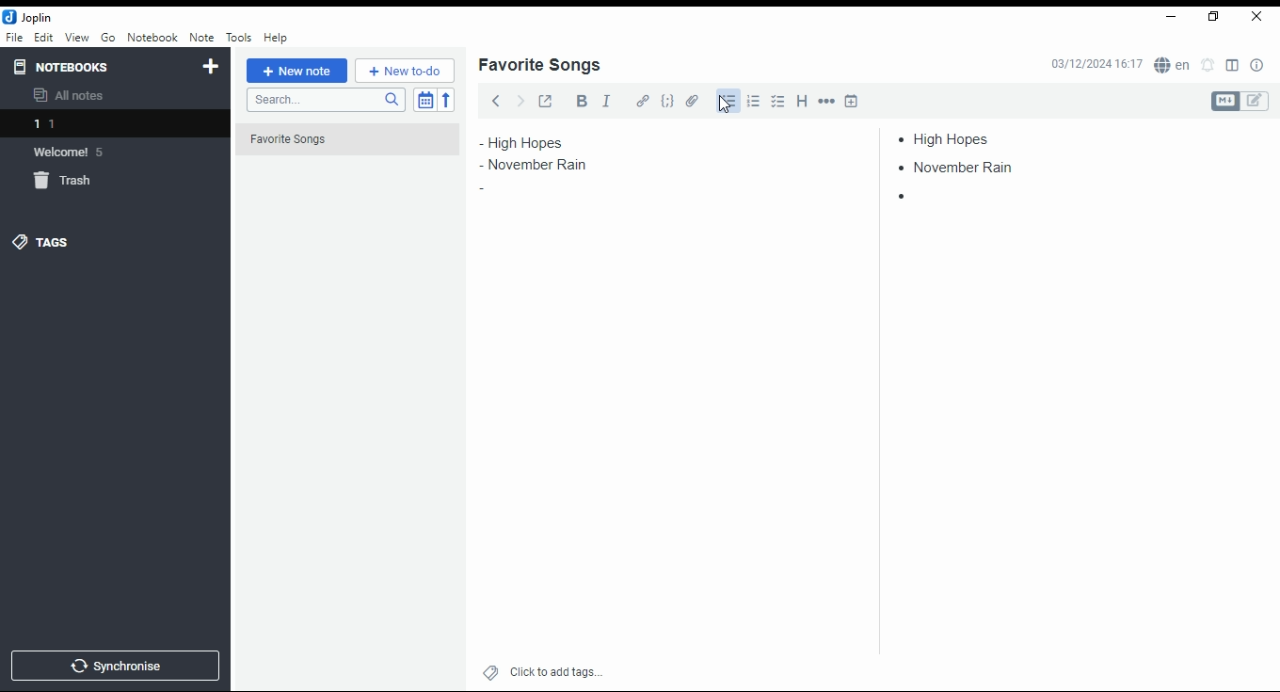 Image resolution: width=1280 pixels, height=692 pixels. I want to click on toggle editors, so click(1240, 101).